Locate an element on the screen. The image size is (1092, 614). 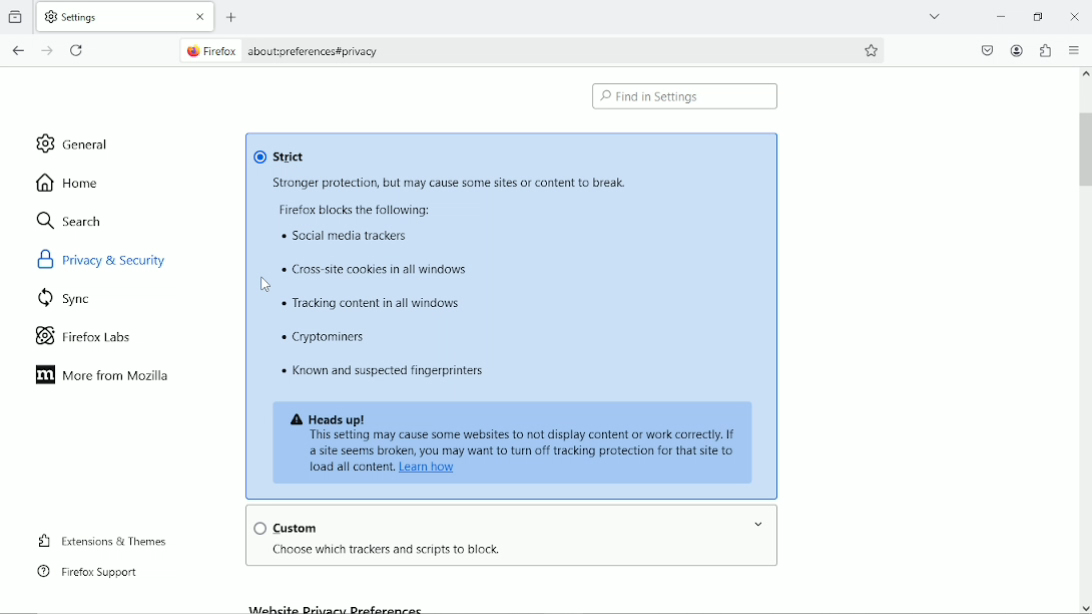
text is located at coordinates (330, 336).